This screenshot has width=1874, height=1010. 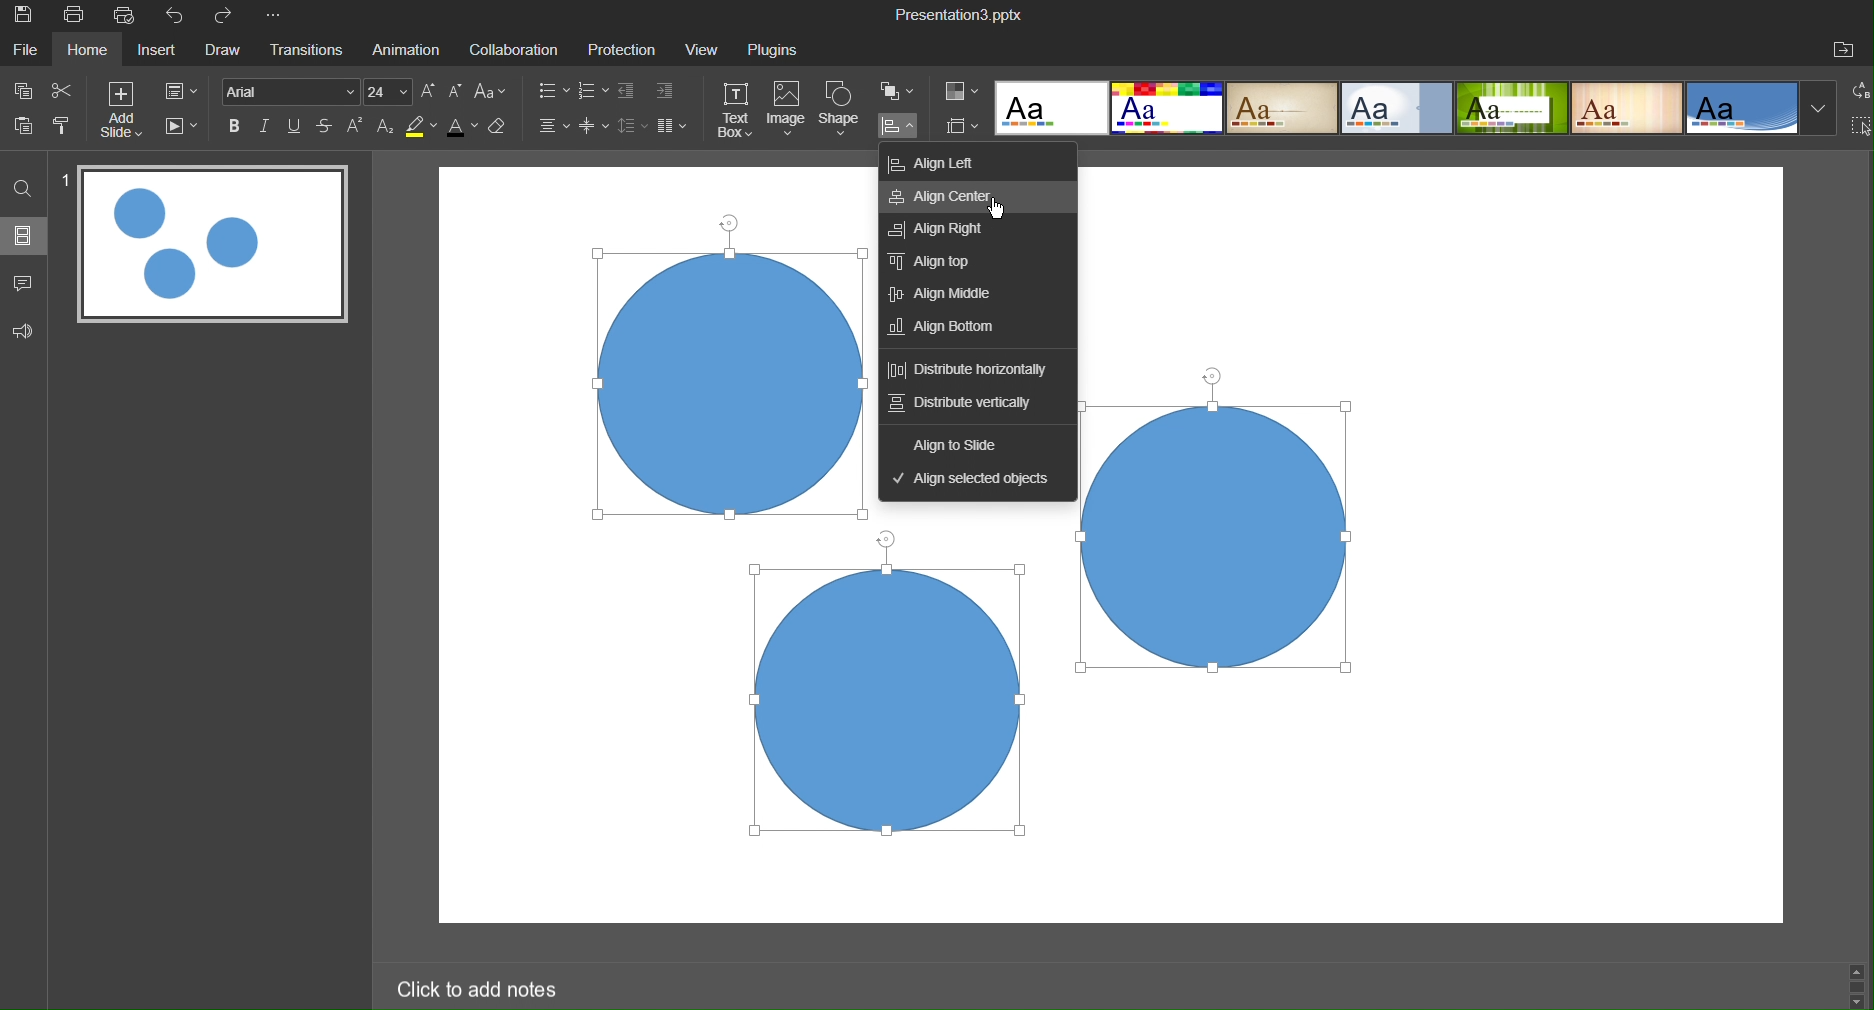 What do you see at coordinates (788, 111) in the screenshot?
I see `Image` at bounding box center [788, 111].